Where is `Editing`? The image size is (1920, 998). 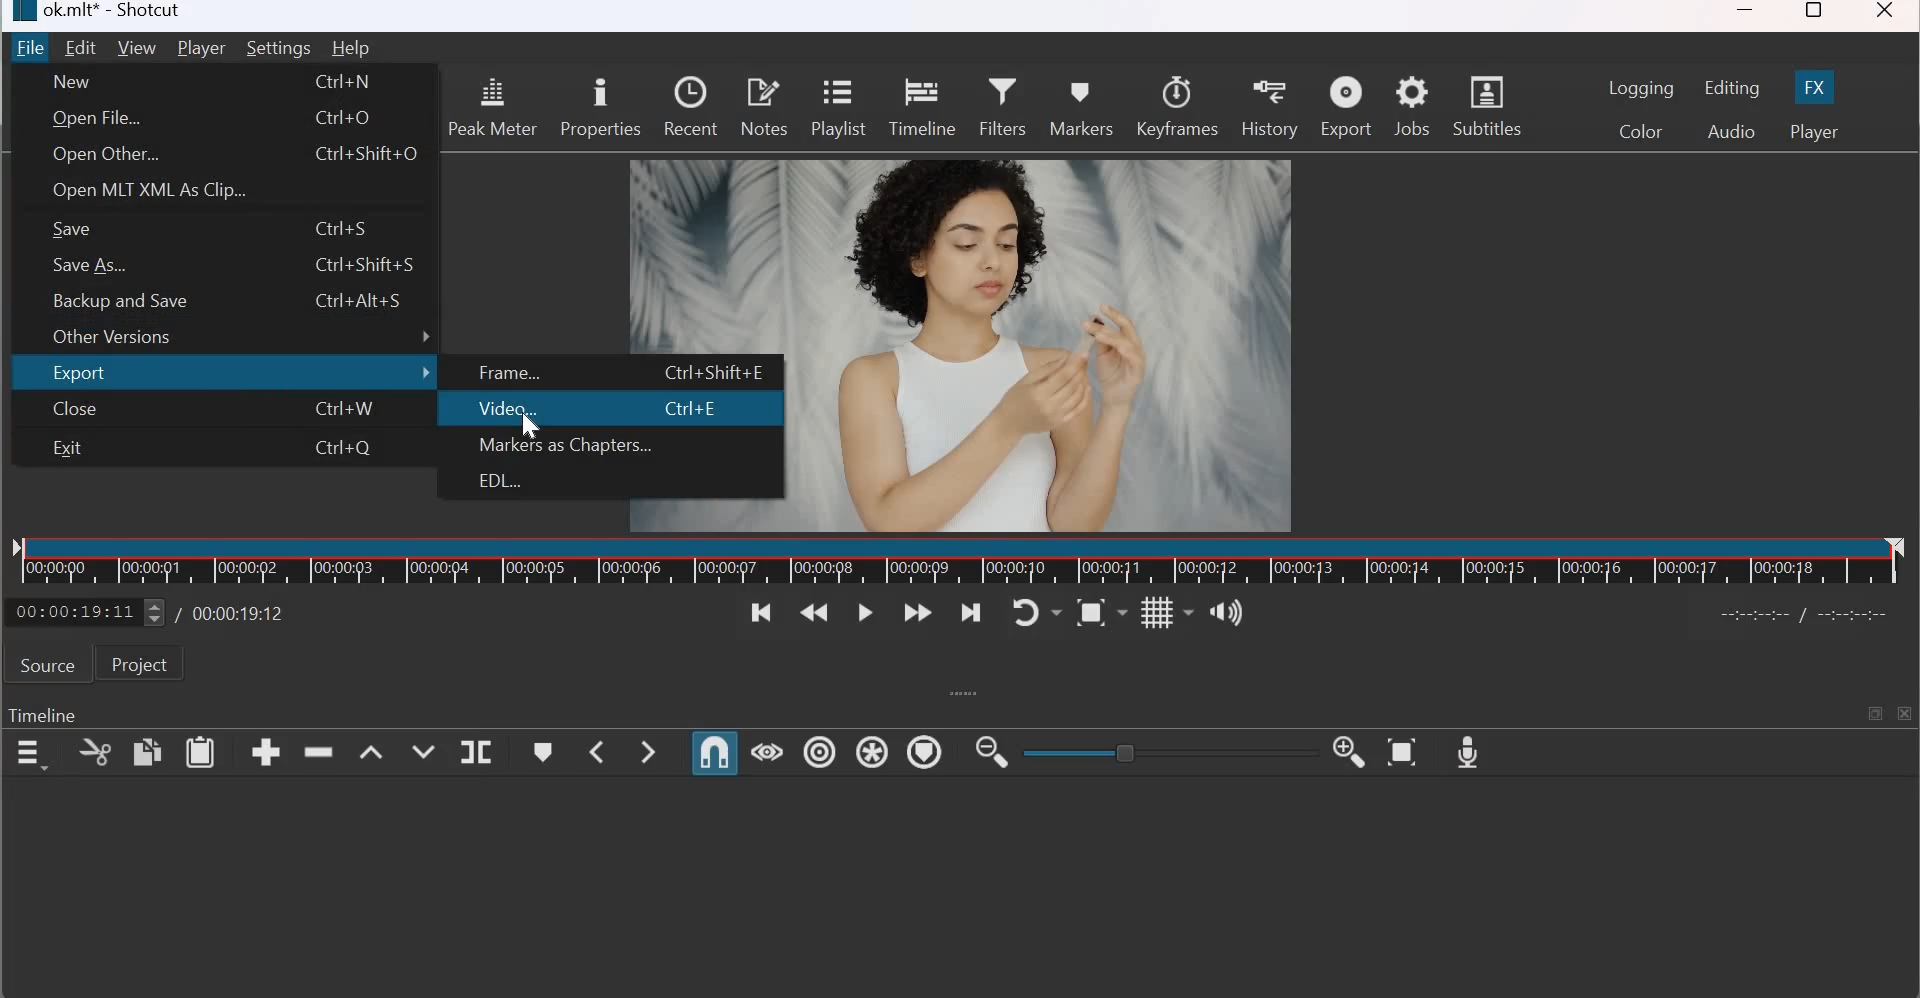
Editing is located at coordinates (1732, 88).